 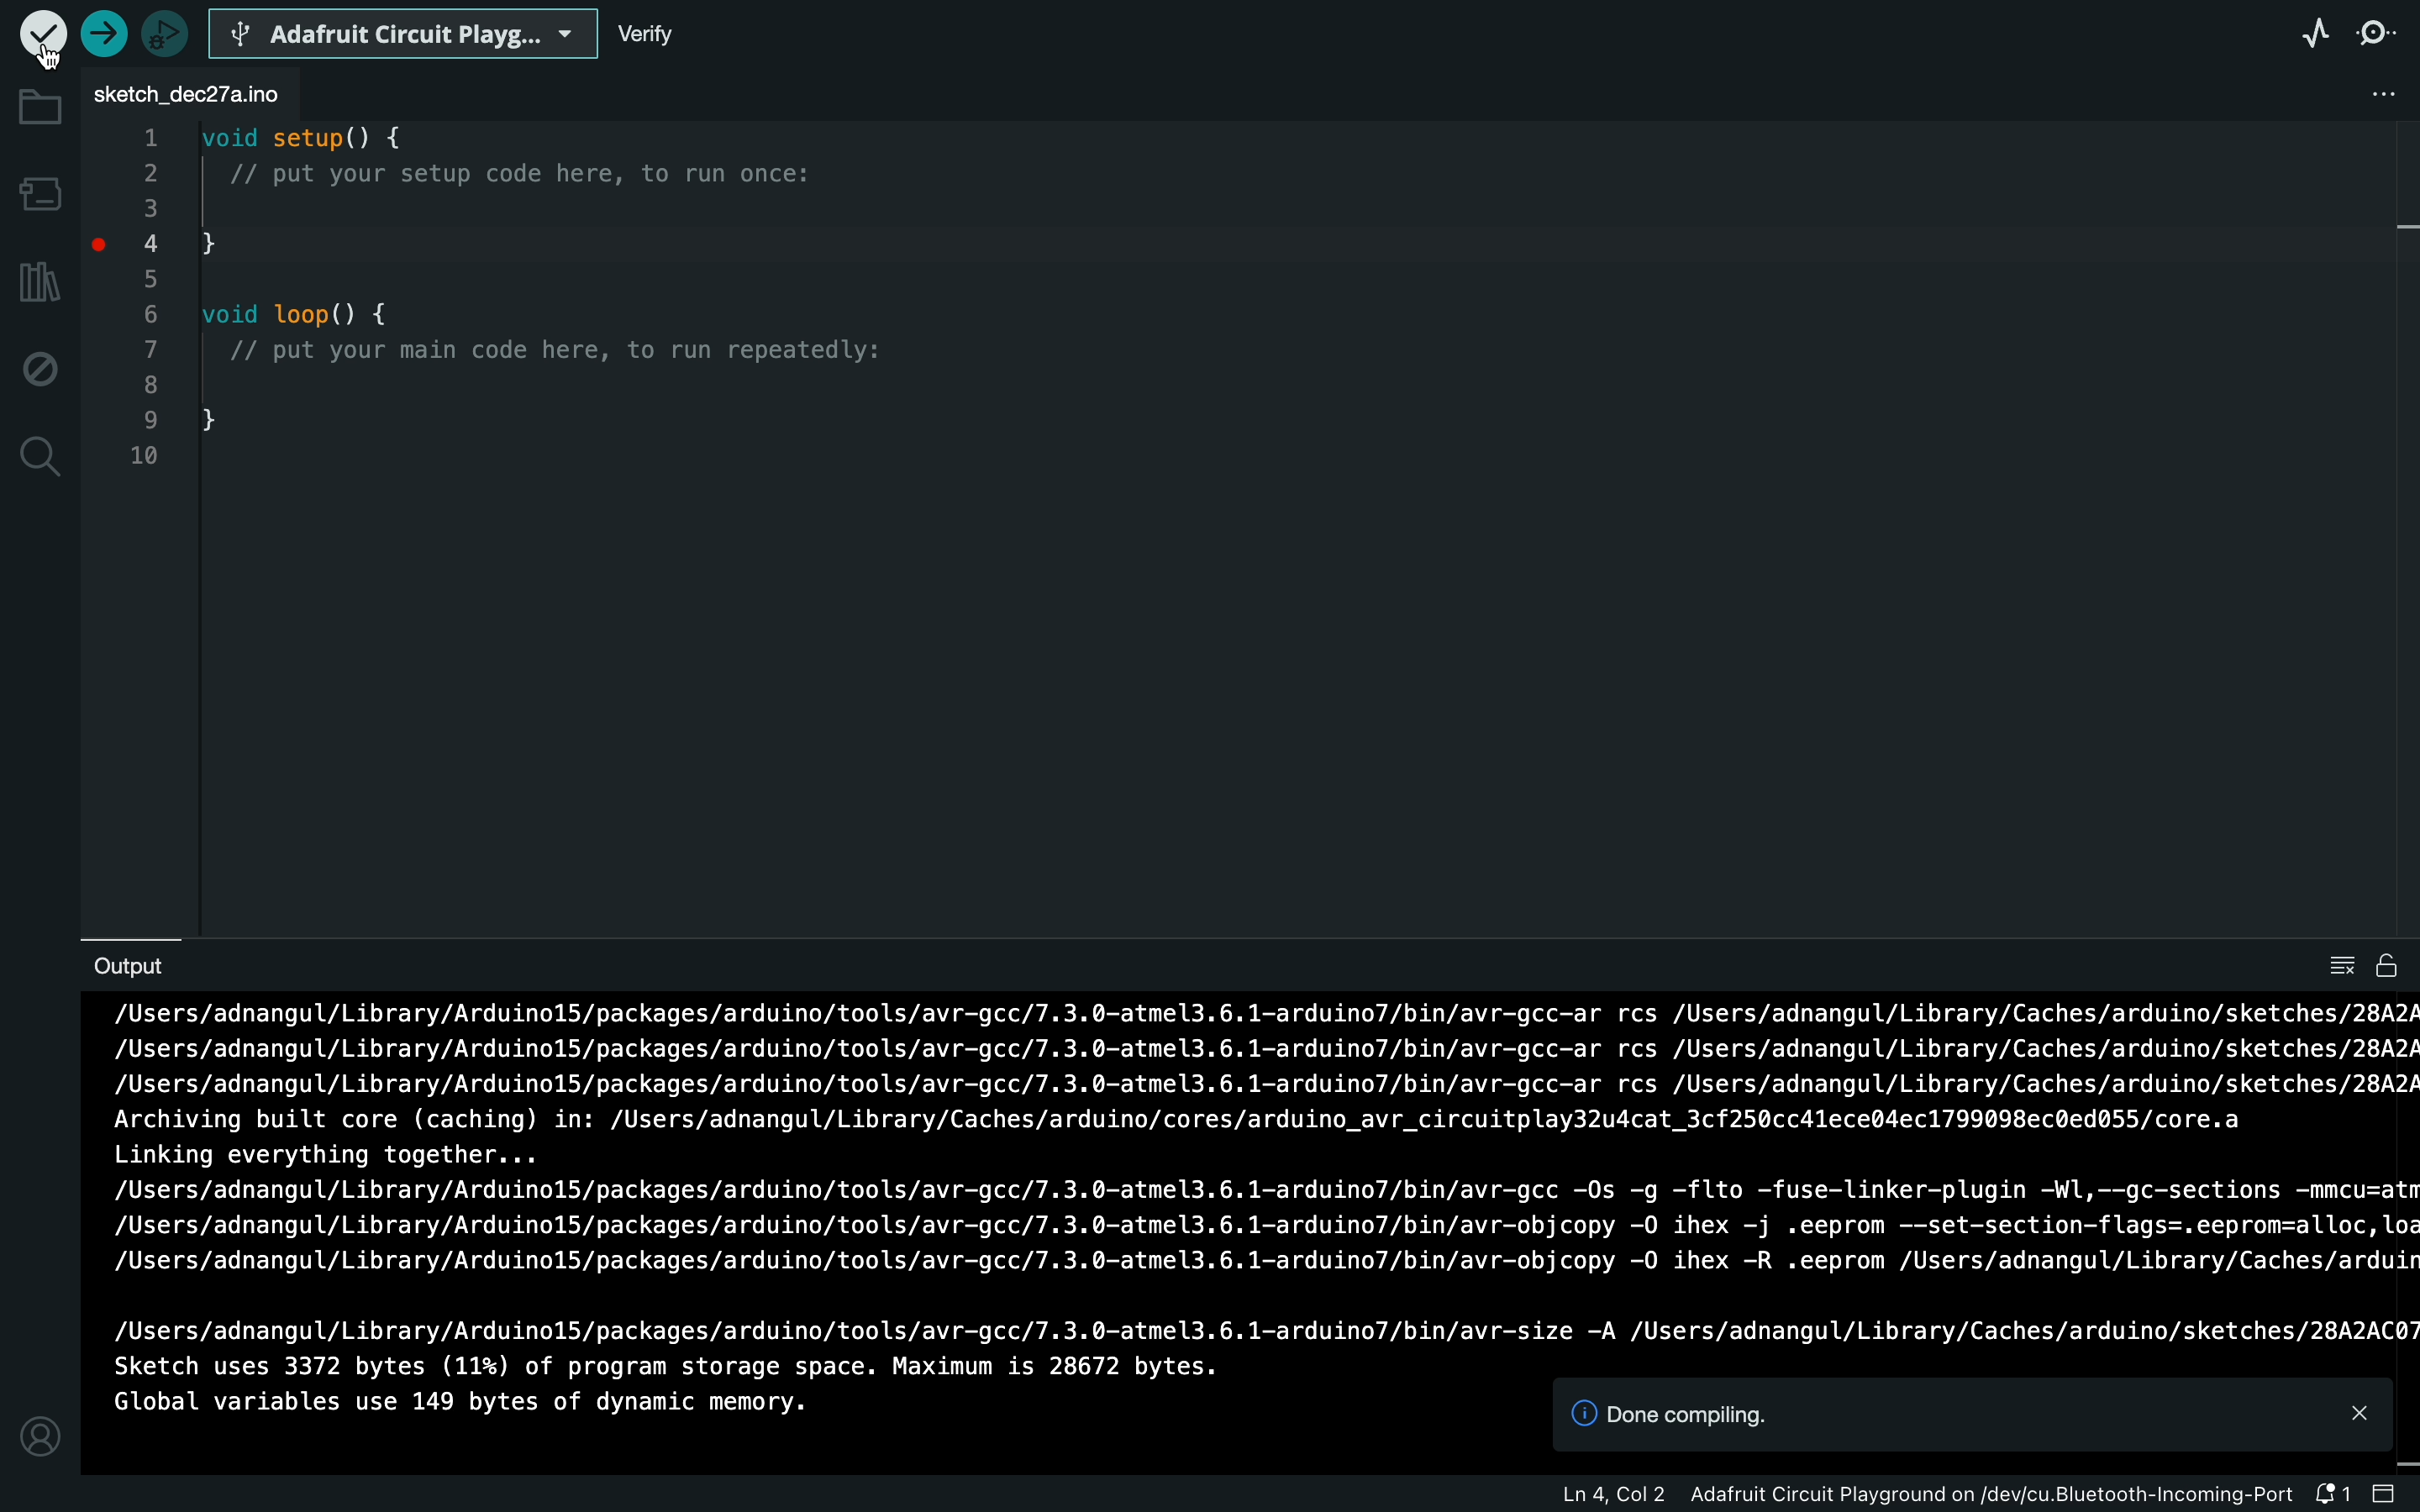 I want to click on notification, so click(x=2388, y=1496).